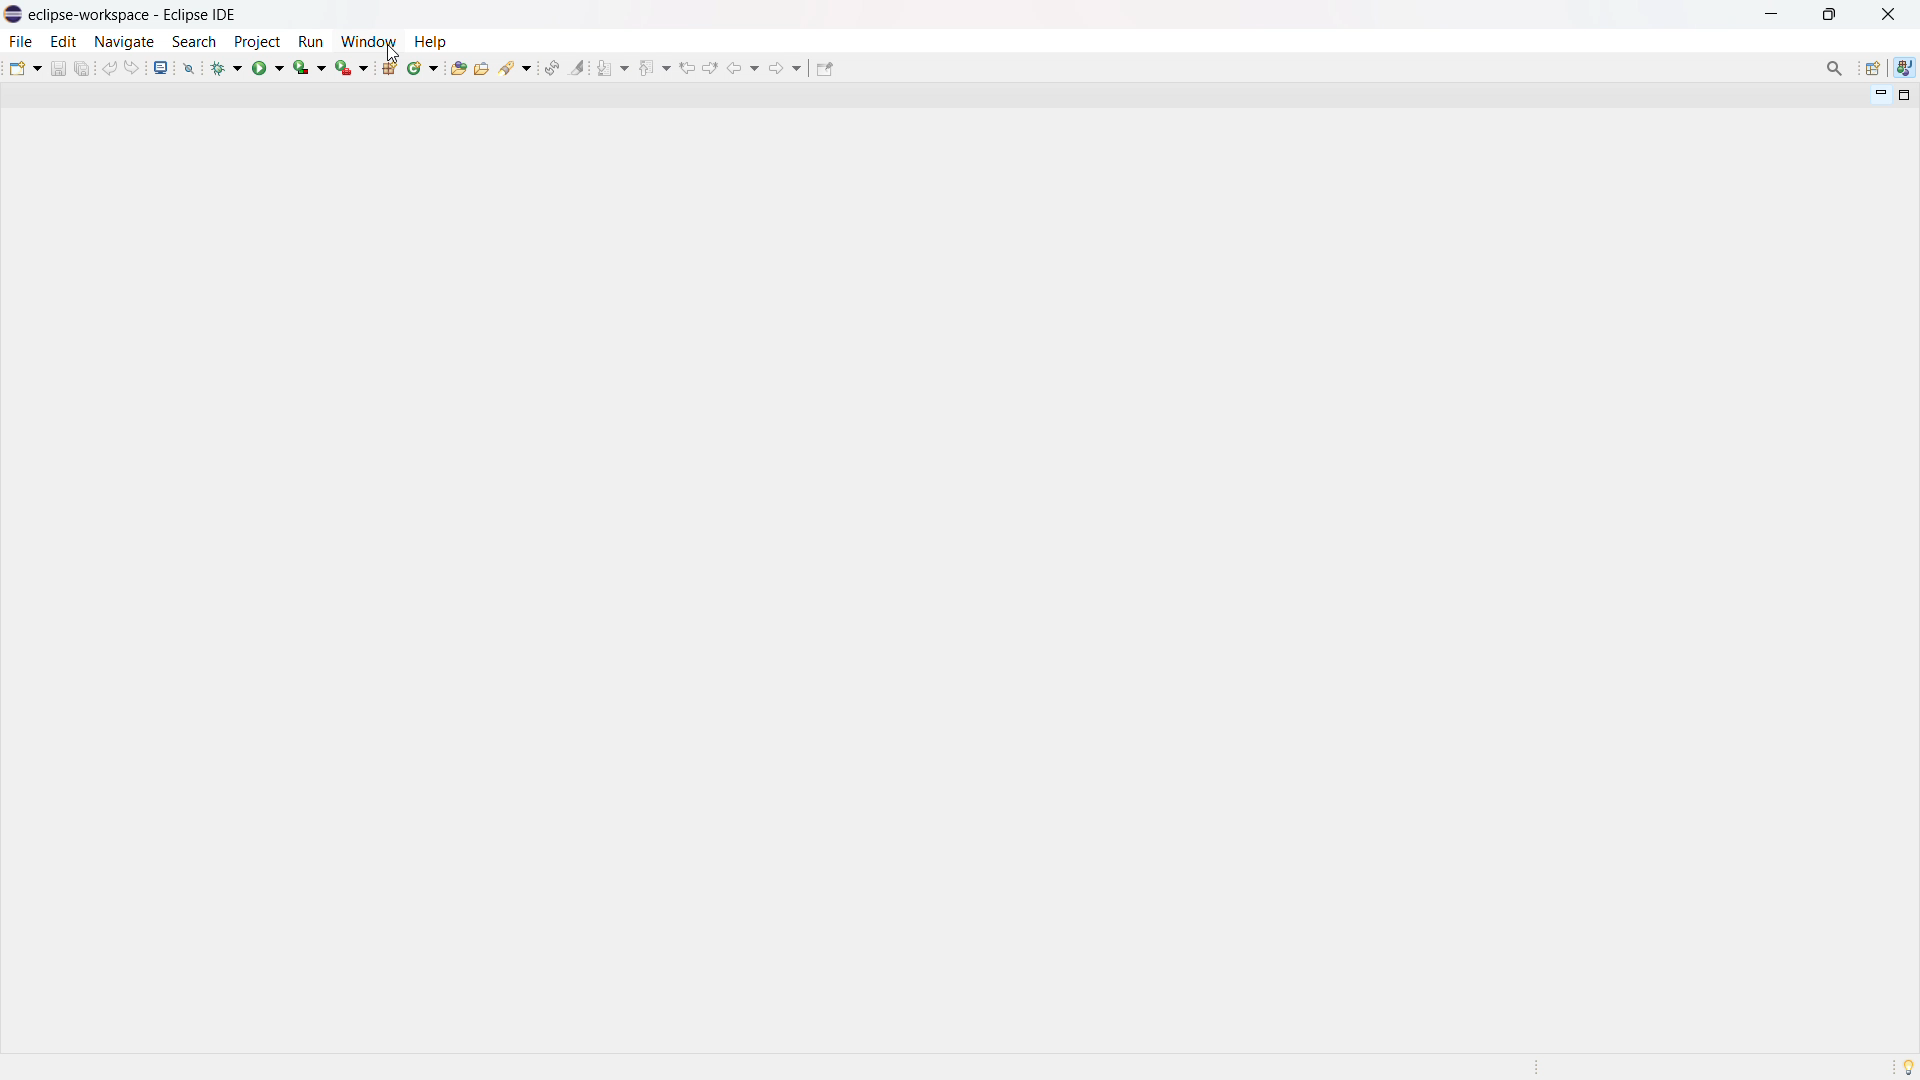 The image size is (1920, 1080). Describe the element at coordinates (19, 41) in the screenshot. I see `file` at that location.